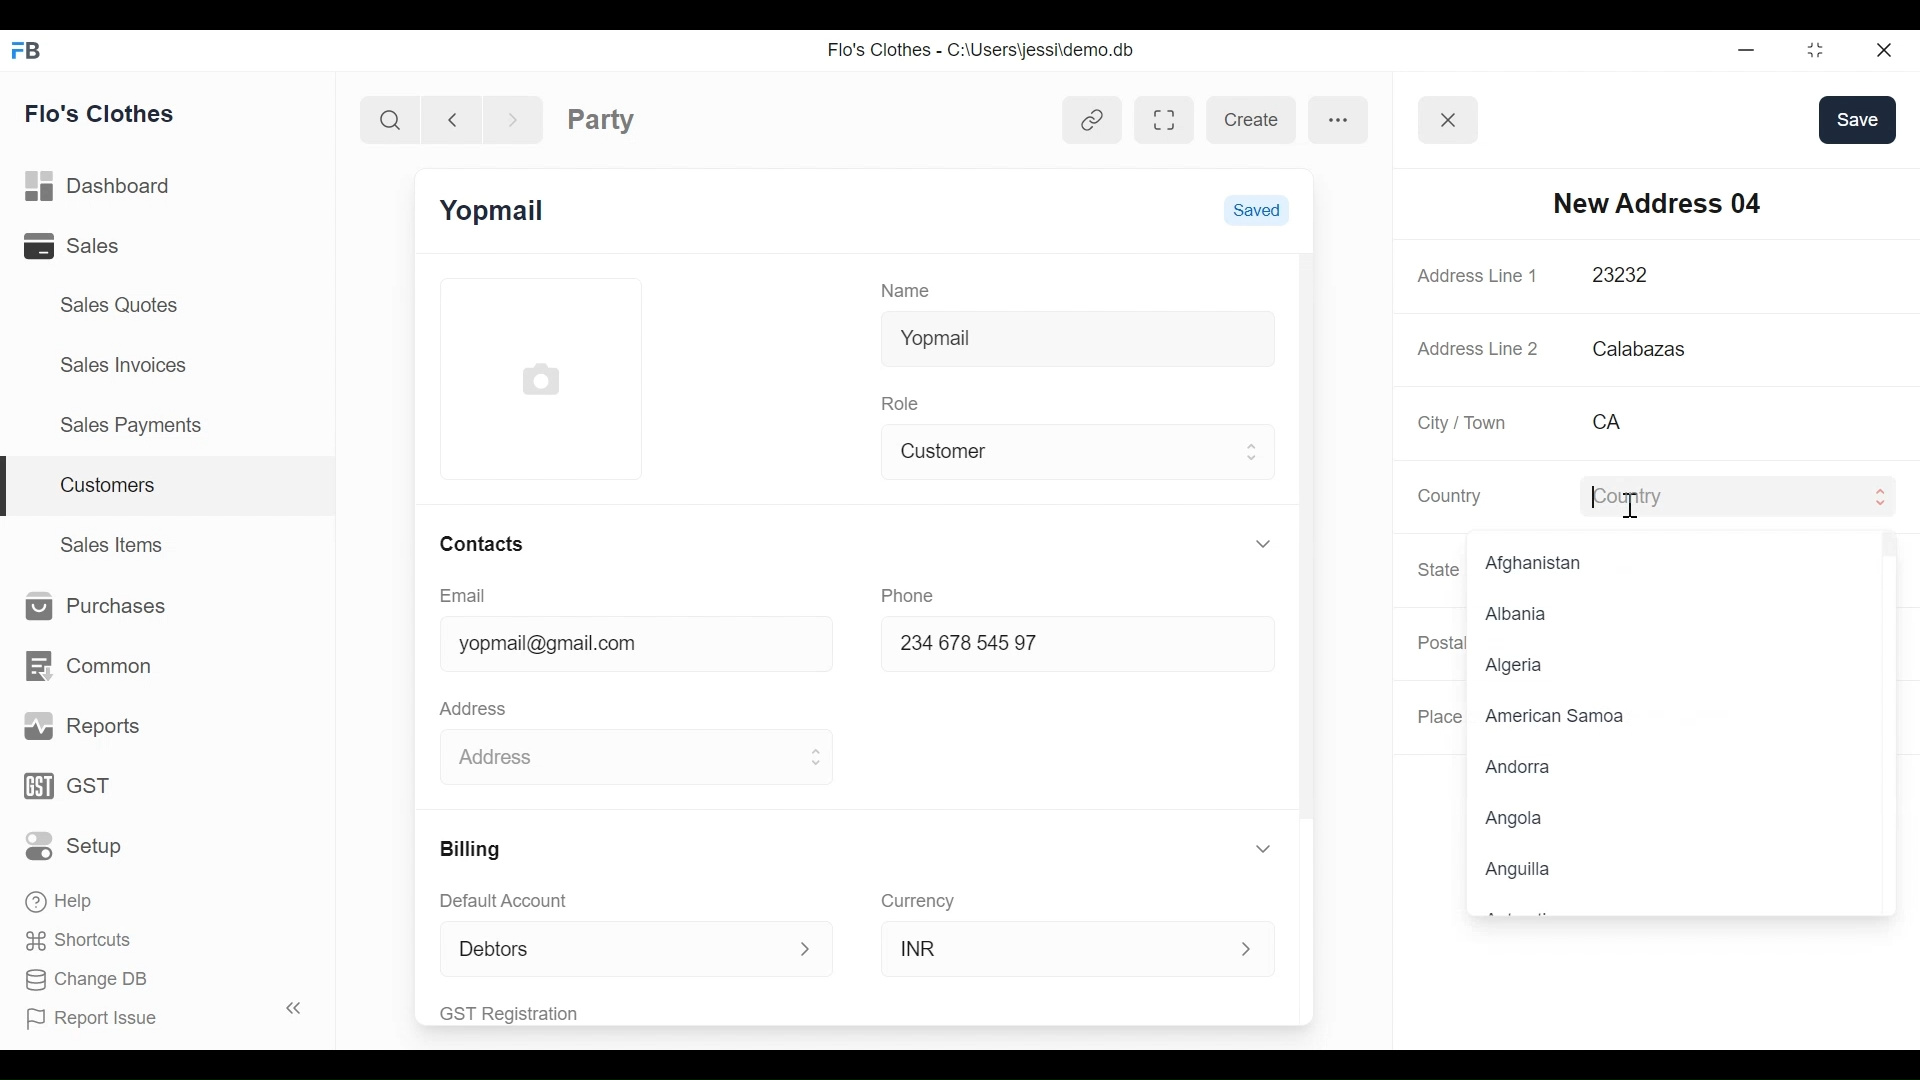 The height and width of the screenshot is (1080, 1920). Describe the element at coordinates (1713, 422) in the screenshot. I see `CA` at that location.